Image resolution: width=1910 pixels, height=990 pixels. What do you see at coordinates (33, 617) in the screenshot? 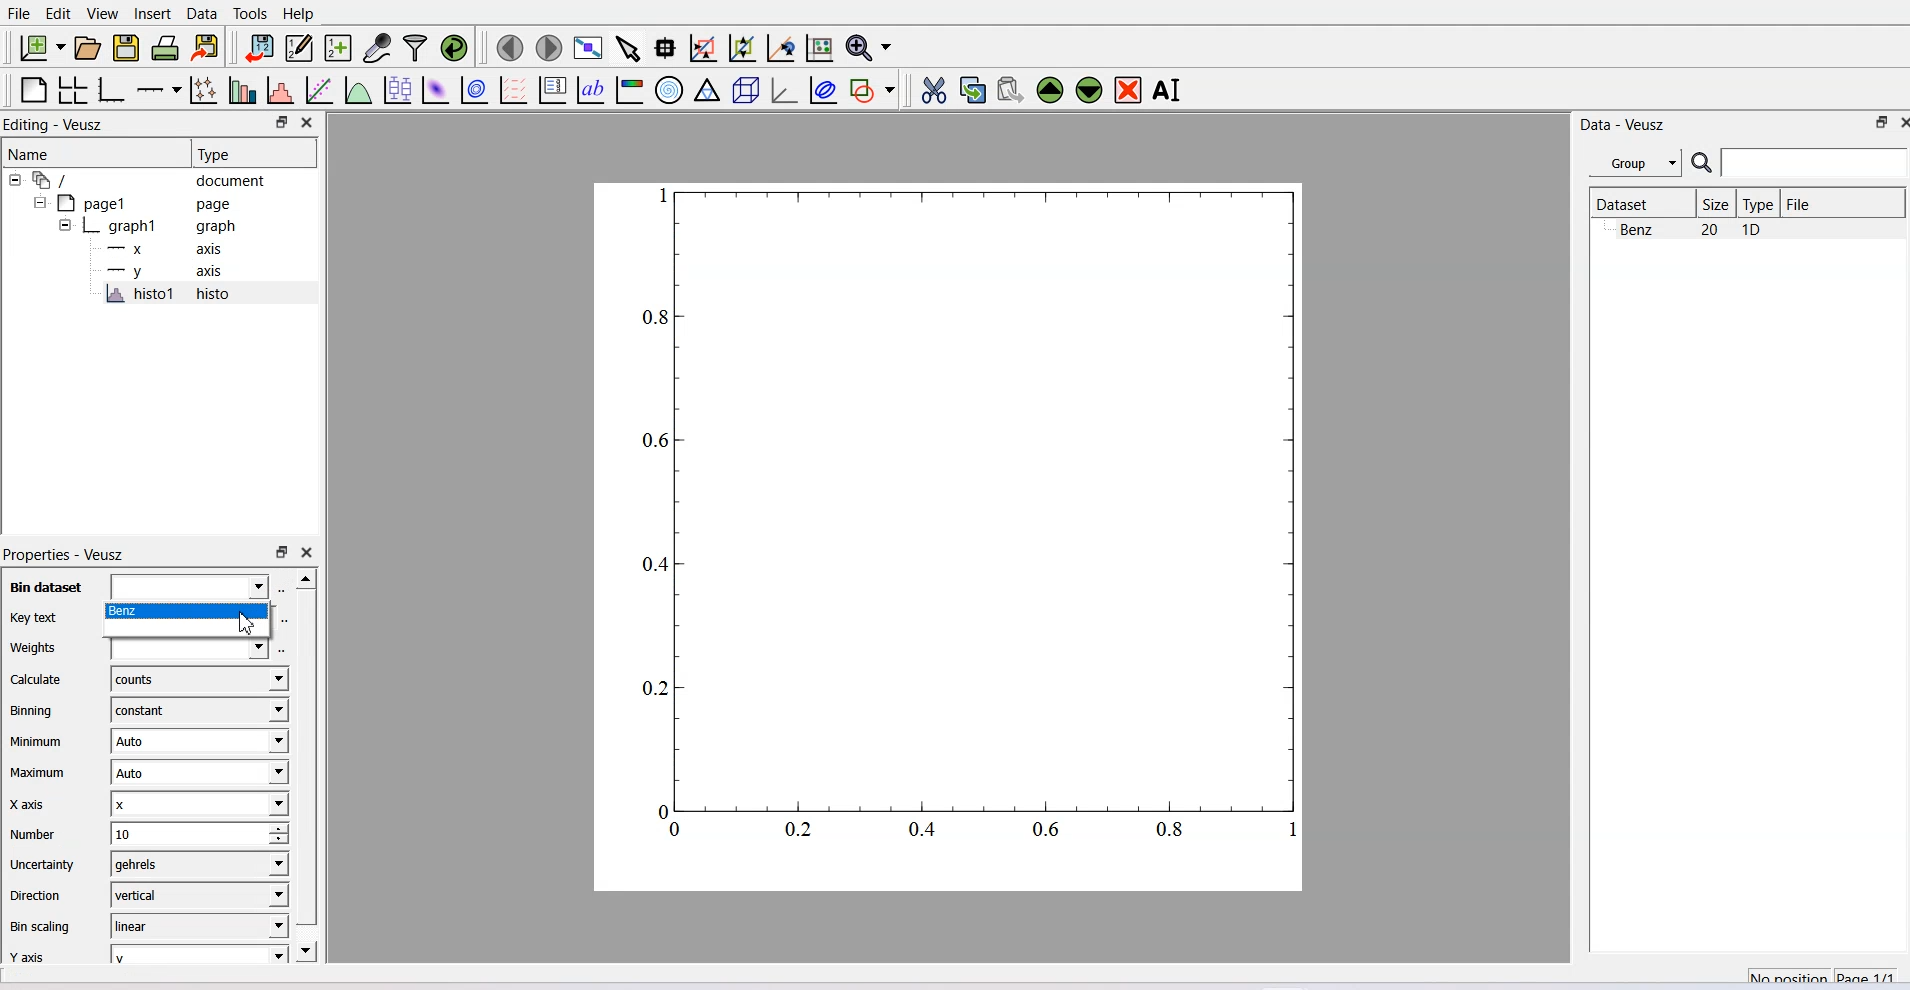
I see `Key text` at bounding box center [33, 617].